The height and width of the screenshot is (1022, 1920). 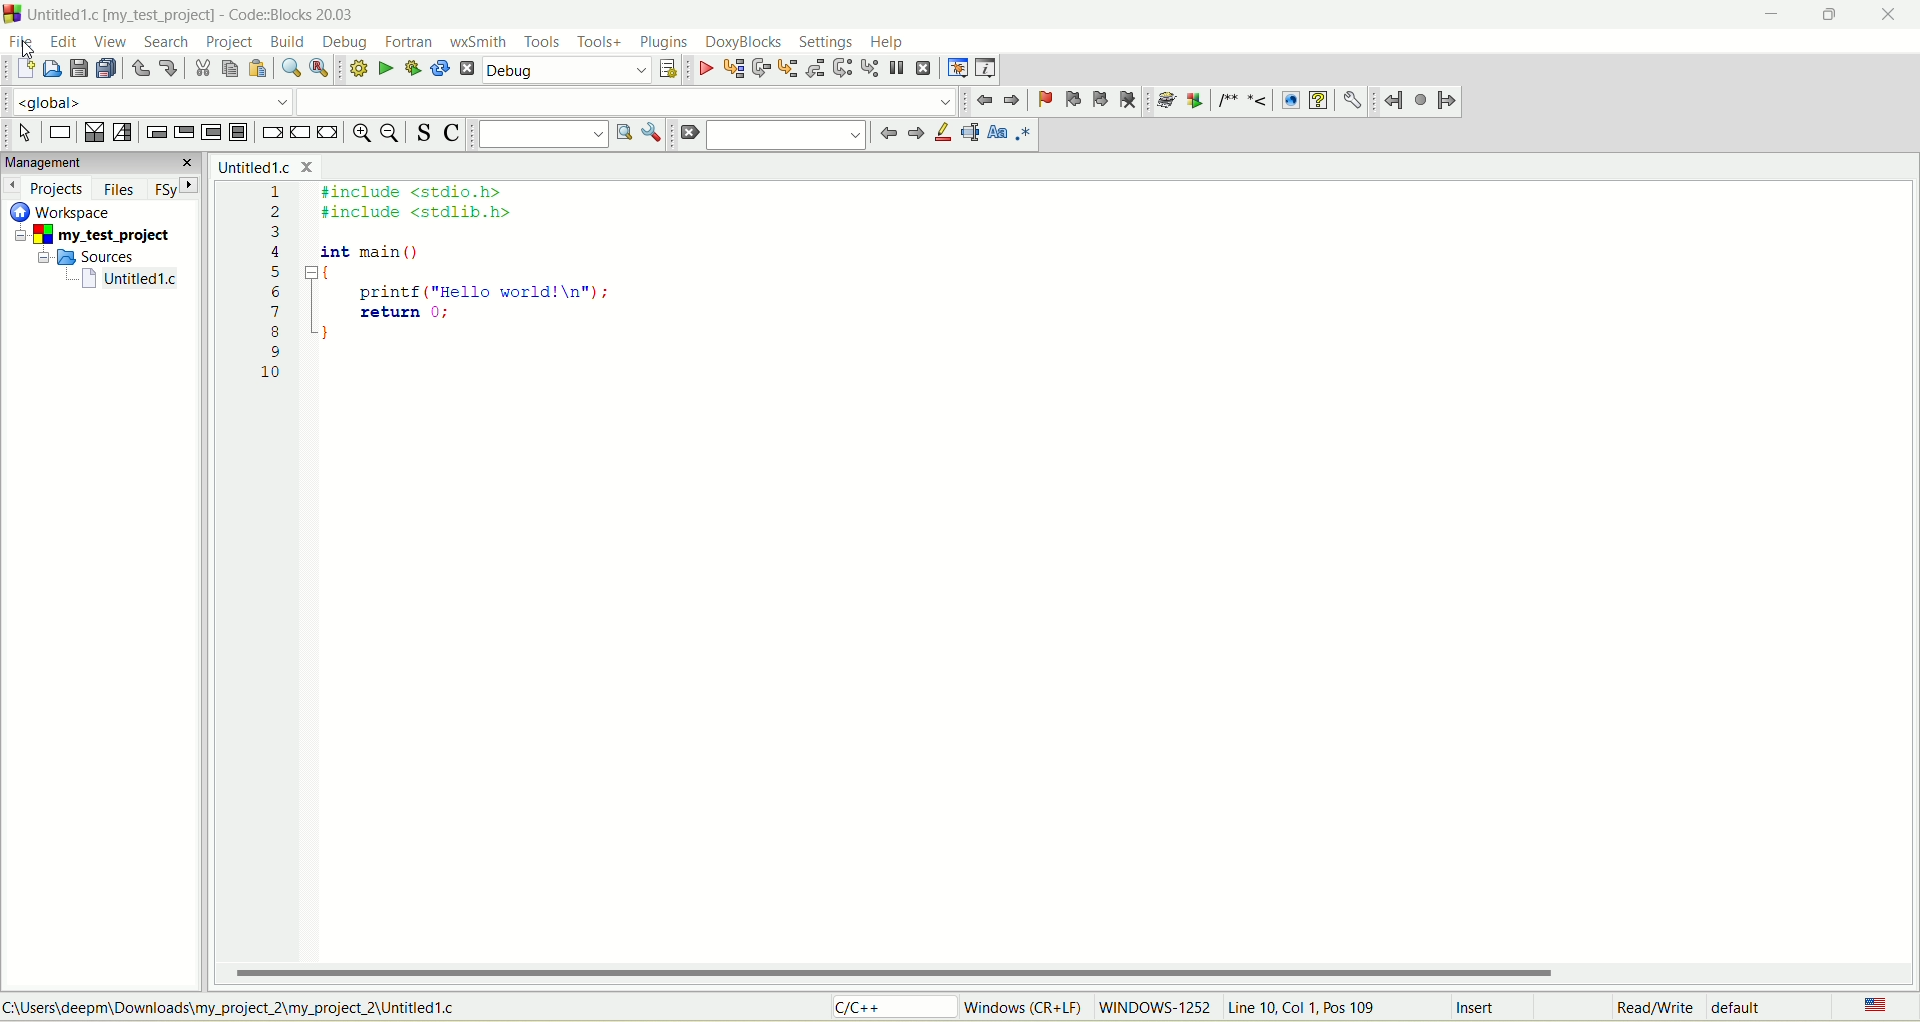 What do you see at coordinates (100, 161) in the screenshot?
I see `management` at bounding box center [100, 161].